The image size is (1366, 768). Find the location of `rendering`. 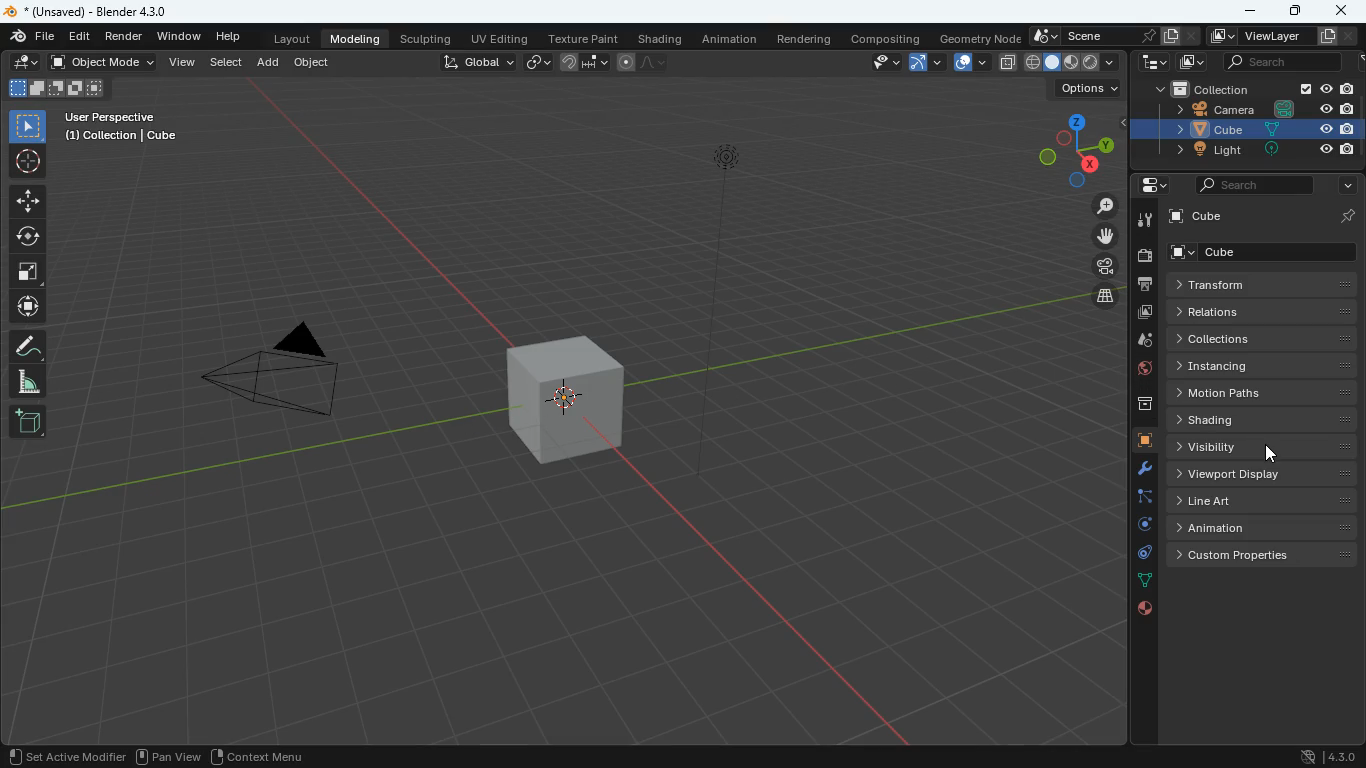

rendering is located at coordinates (808, 39).